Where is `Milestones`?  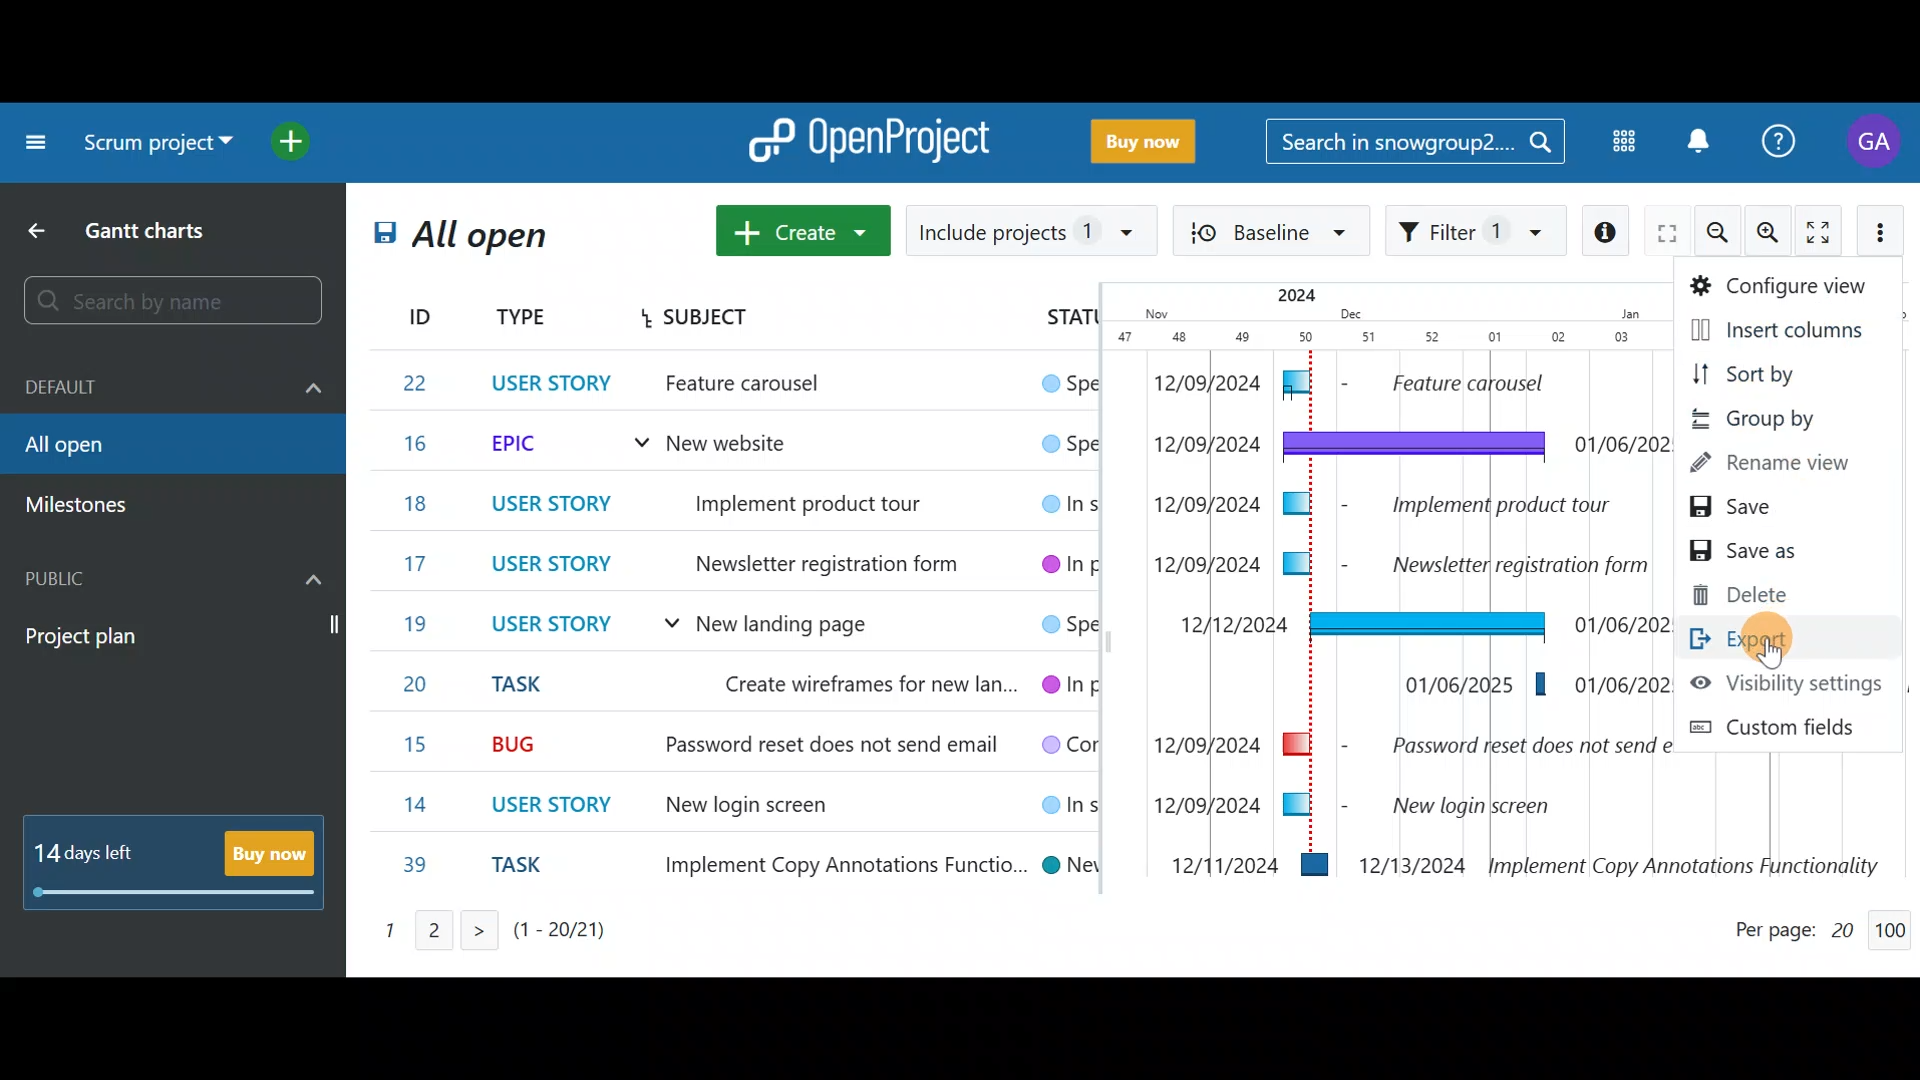 Milestones is located at coordinates (94, 507).